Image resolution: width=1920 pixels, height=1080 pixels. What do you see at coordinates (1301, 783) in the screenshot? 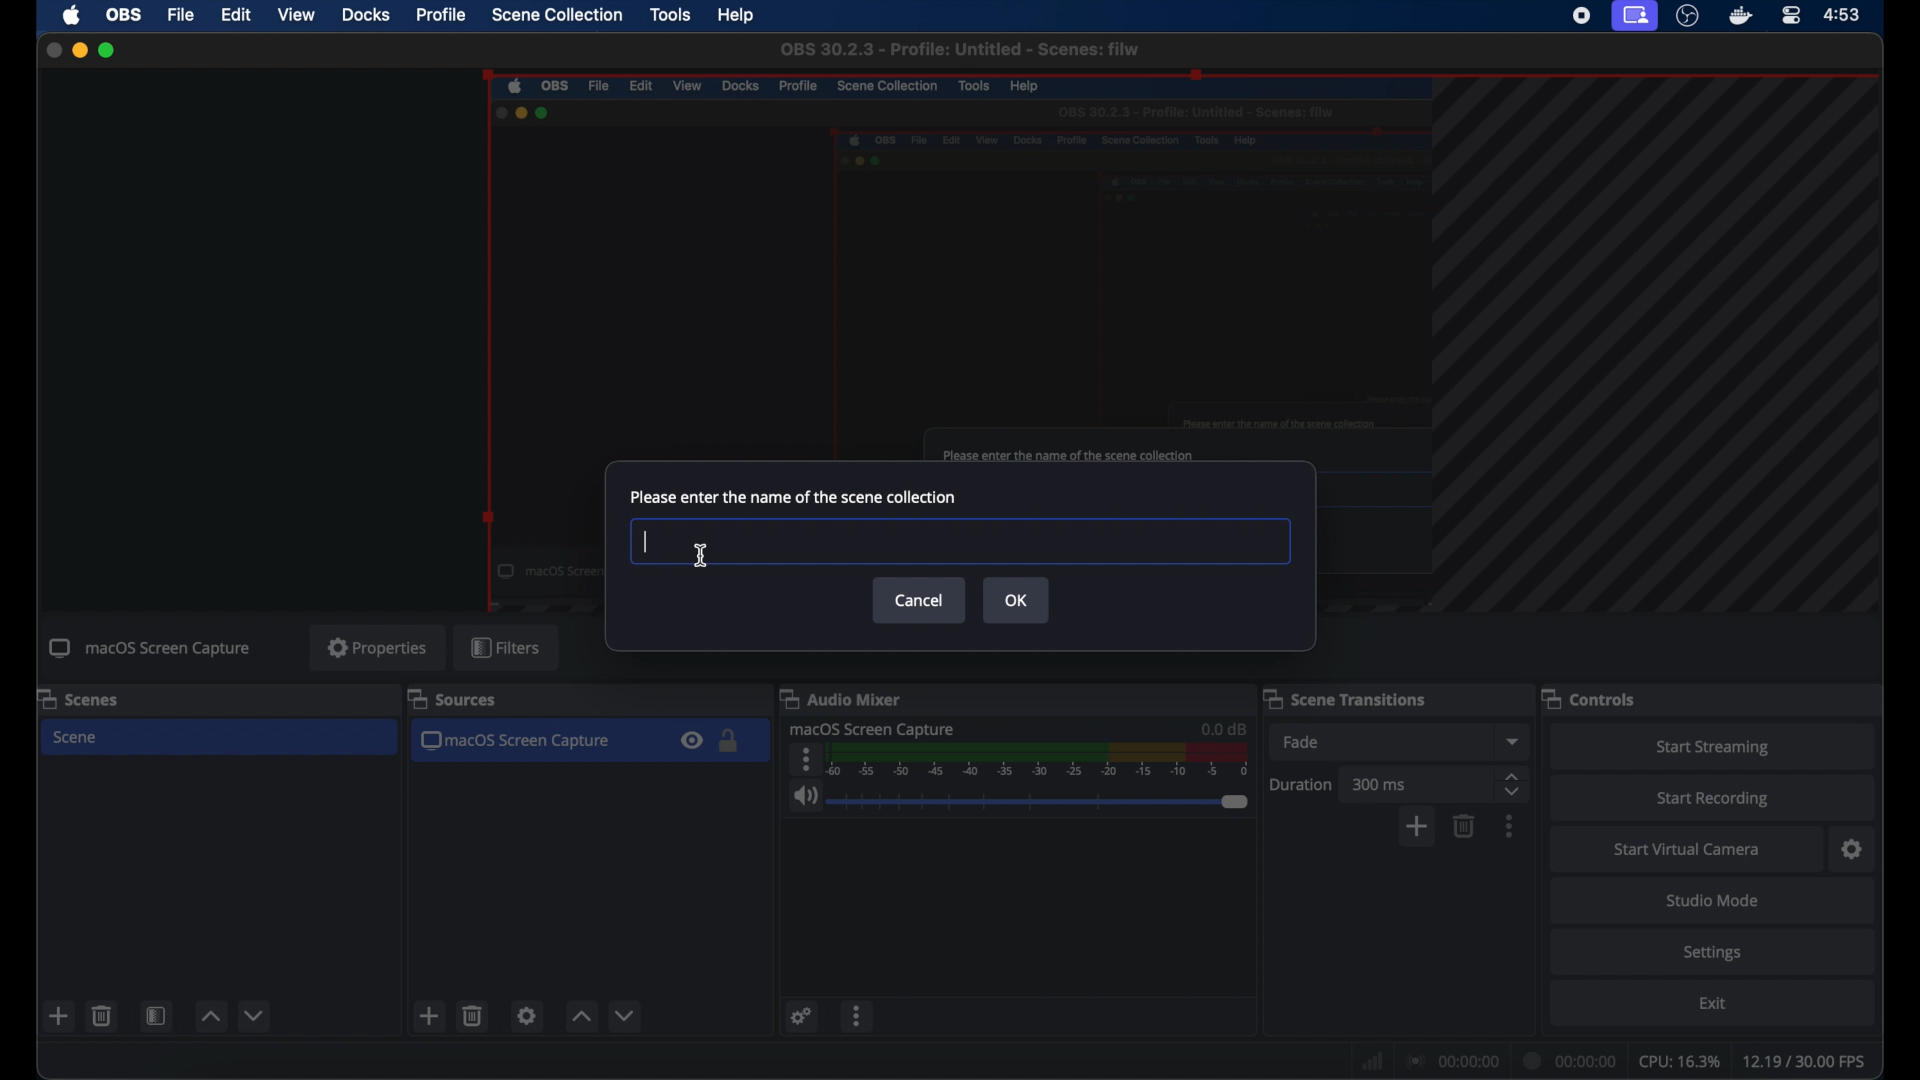
I see `duration` at bounding box center [1301, 783].